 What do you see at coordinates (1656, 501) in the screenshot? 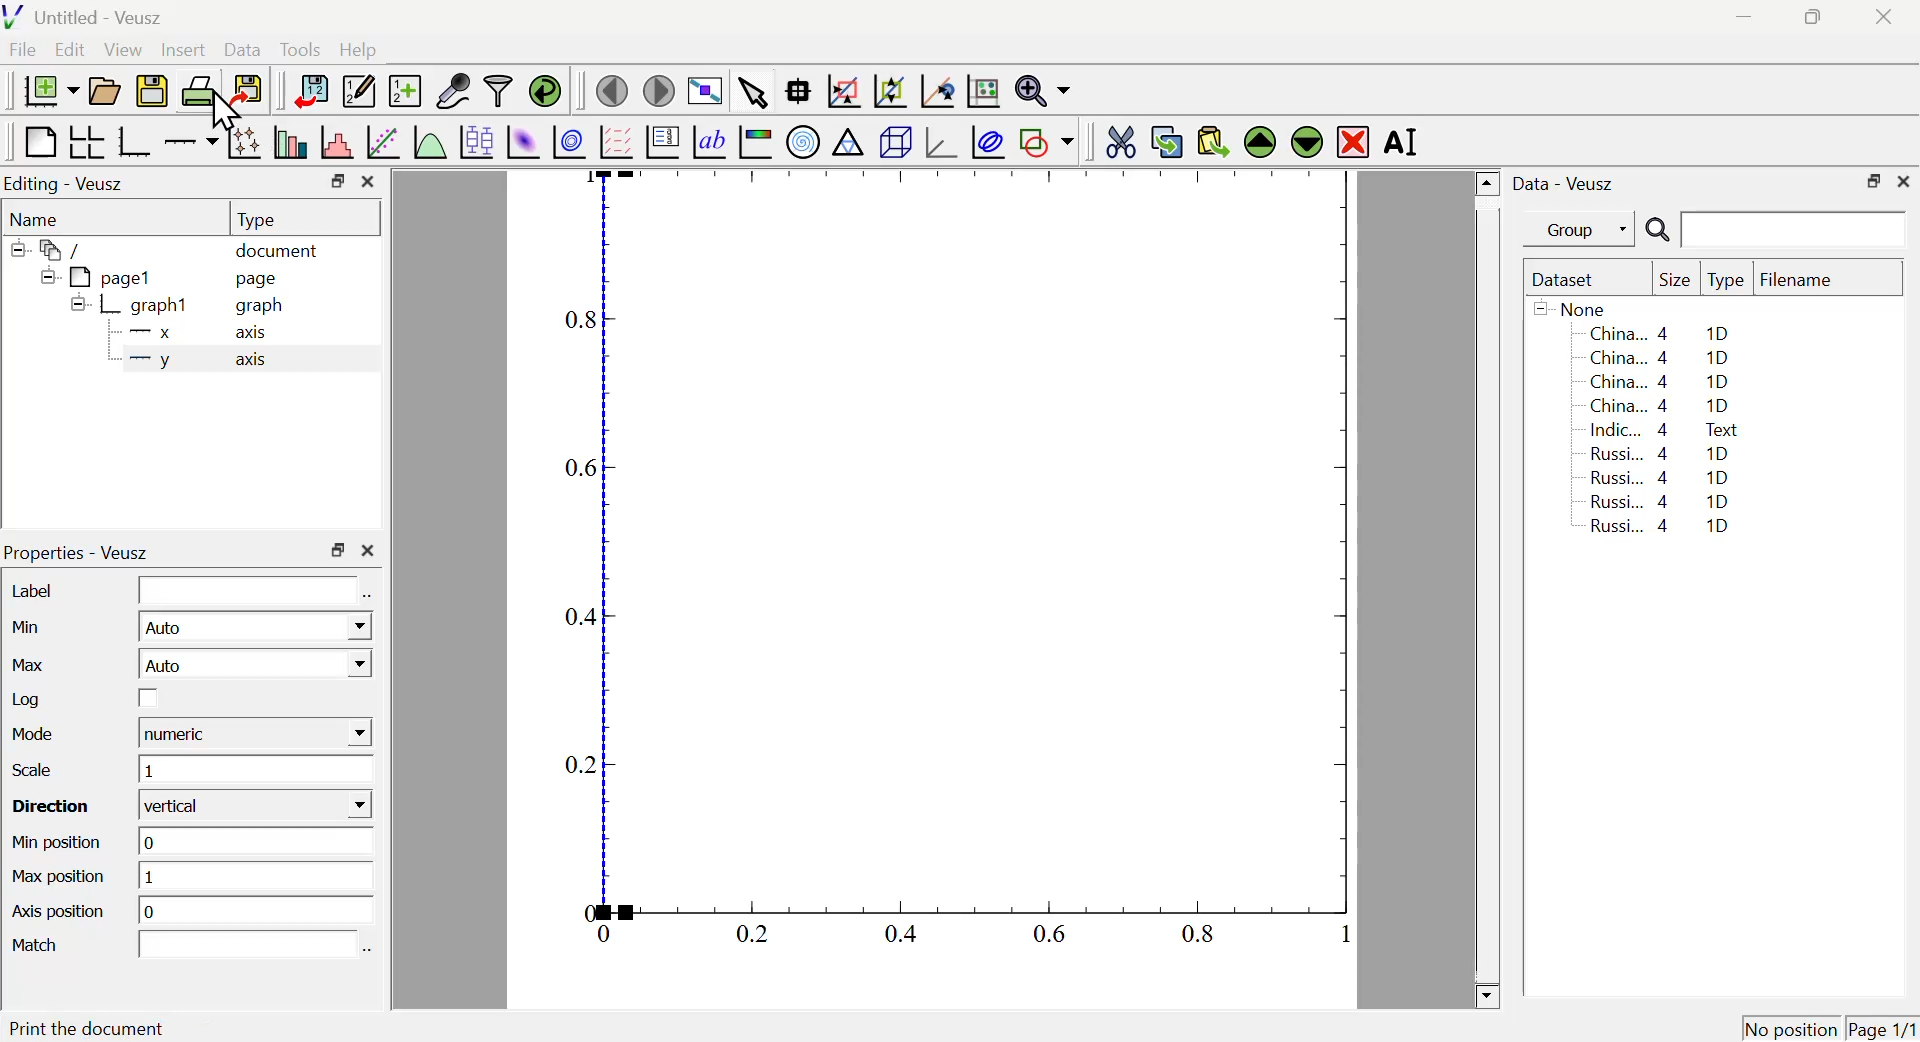
I see `Russi... 4 1D` at bounding box center [1656, 501].